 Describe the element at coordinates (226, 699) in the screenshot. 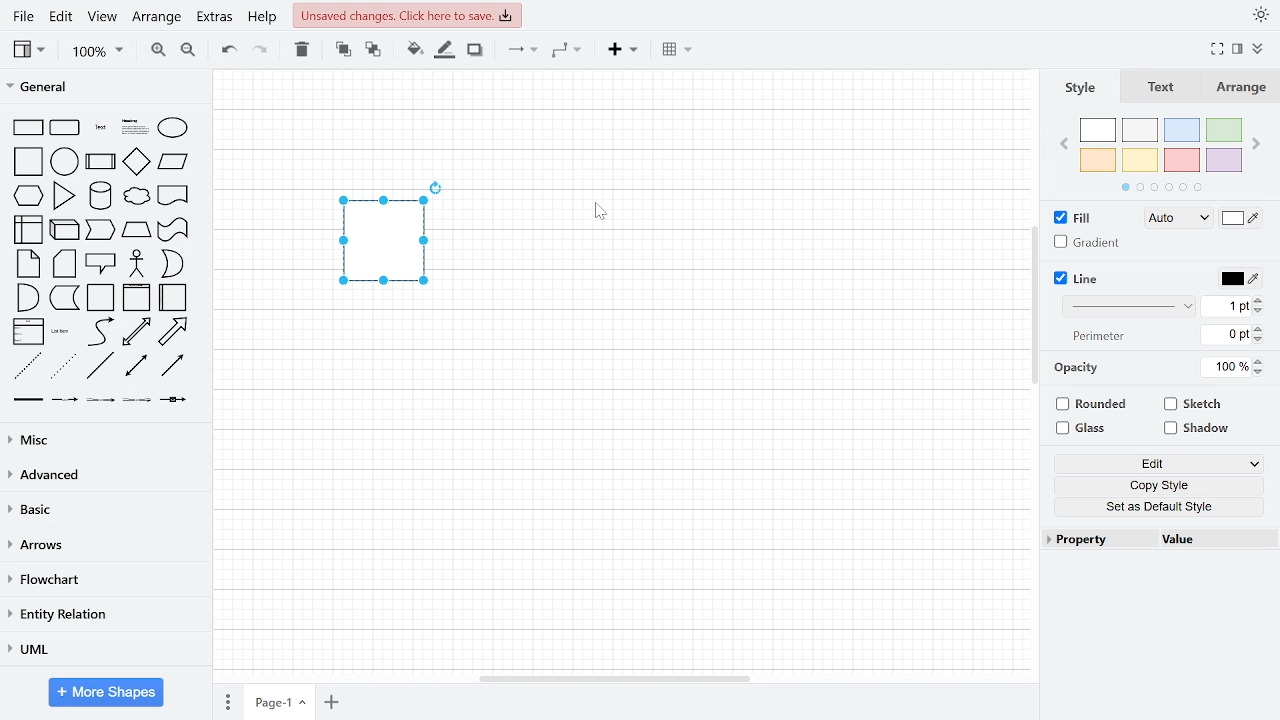

I see `pages` at that location.